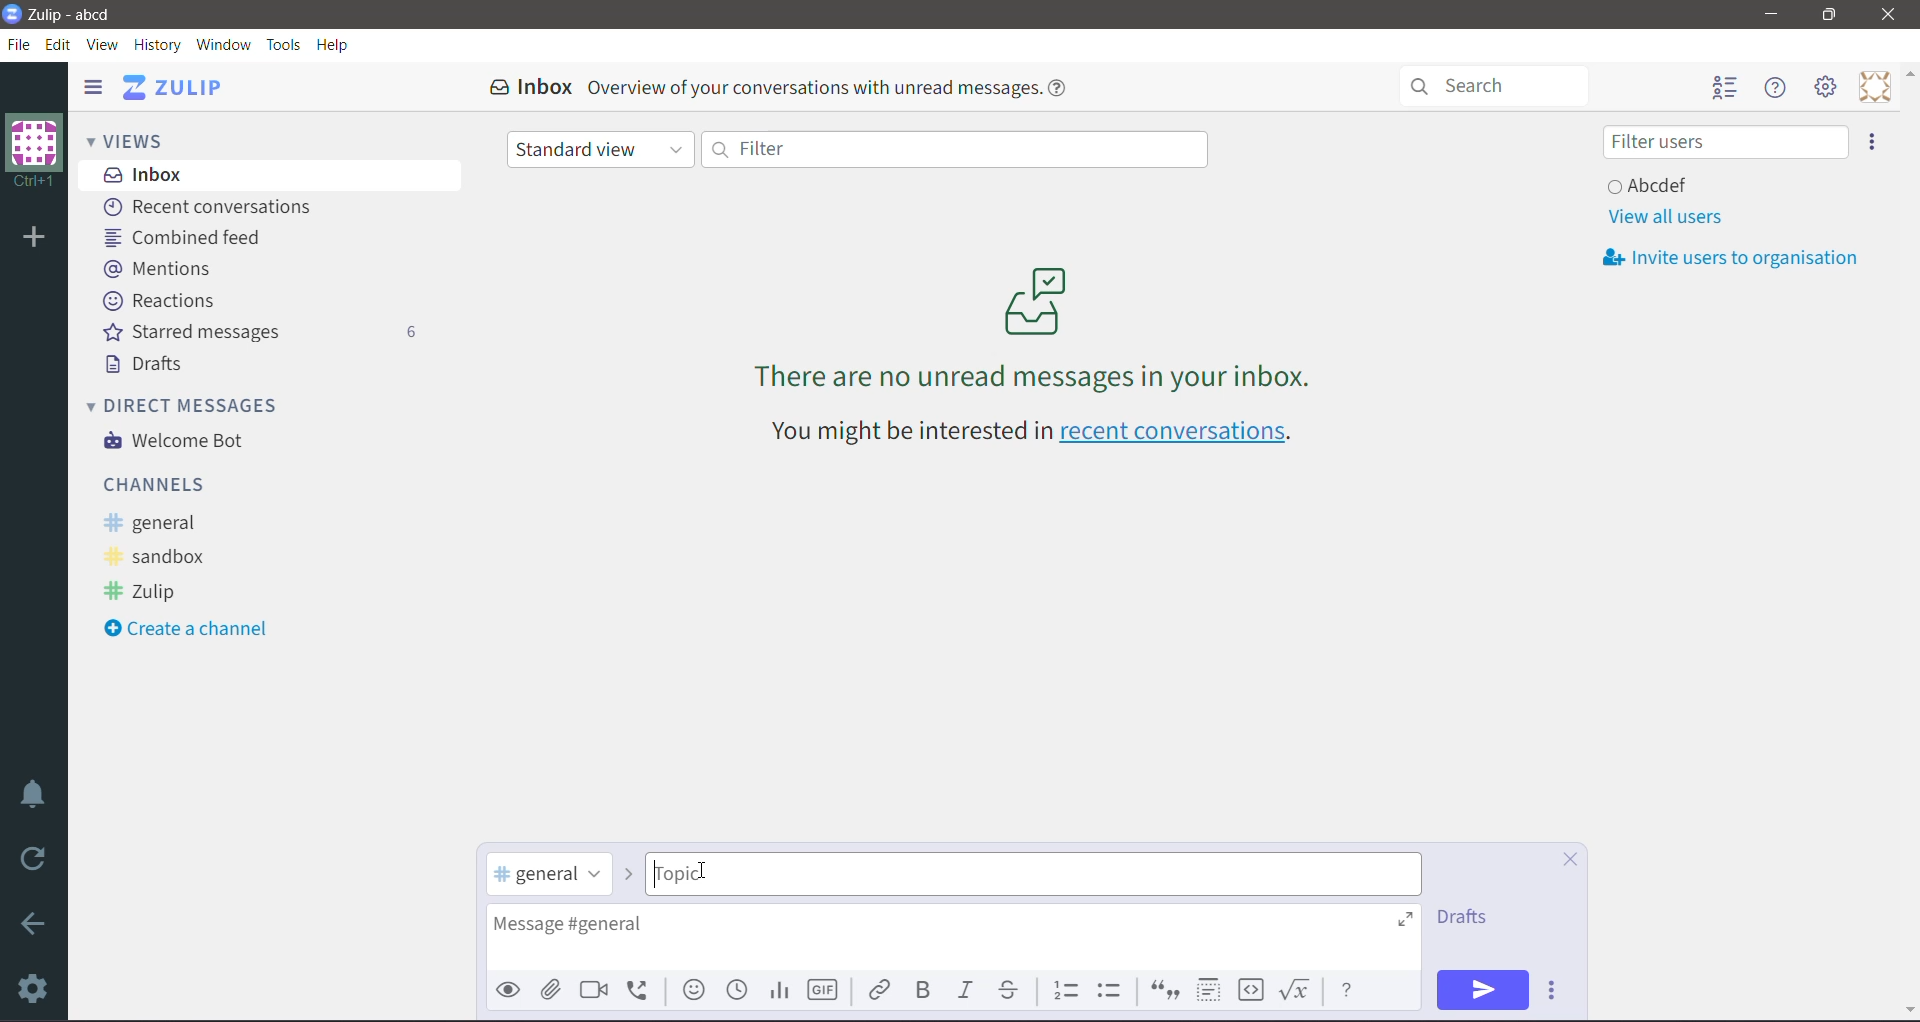 This screenshot has width=1920, height=1022. I want to click on Preview, so click(509, 989).